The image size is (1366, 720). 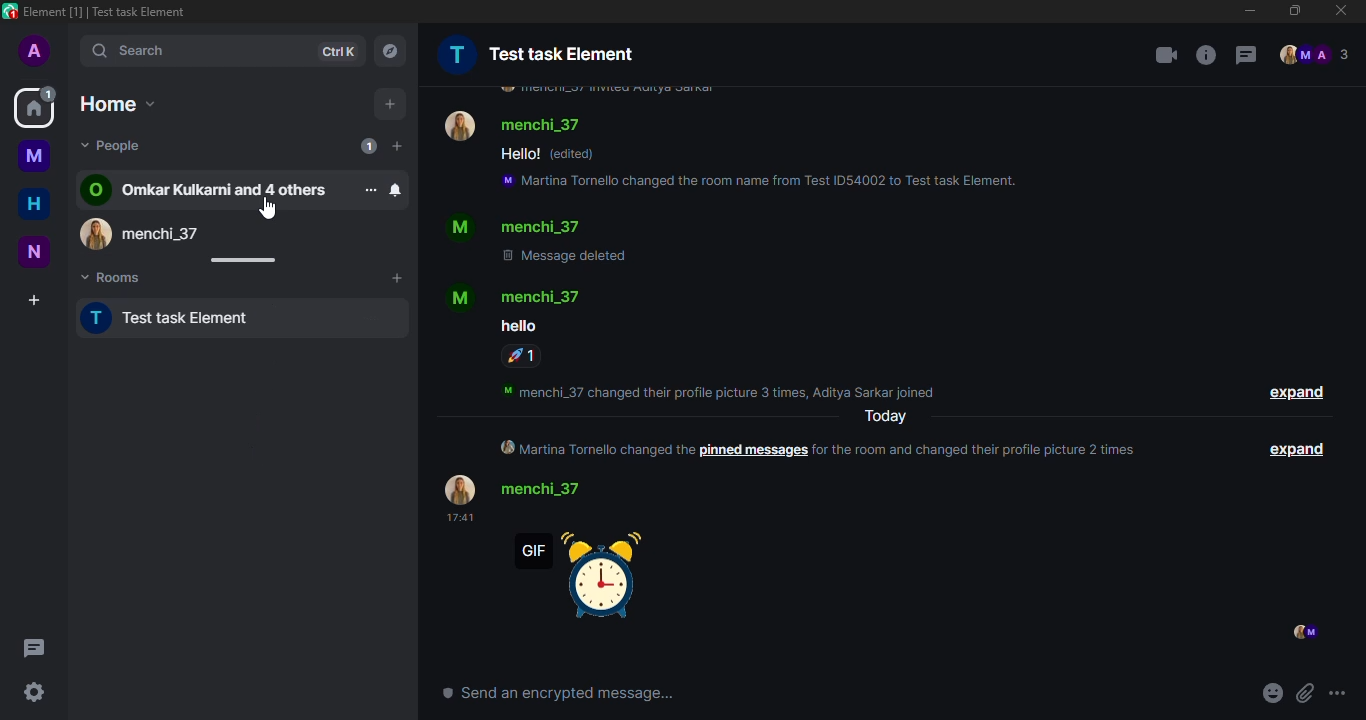 What do you see at coordinates (558, 692) in the screenshot?
I see `send an encrypted message` at bounding box center [558, 692].